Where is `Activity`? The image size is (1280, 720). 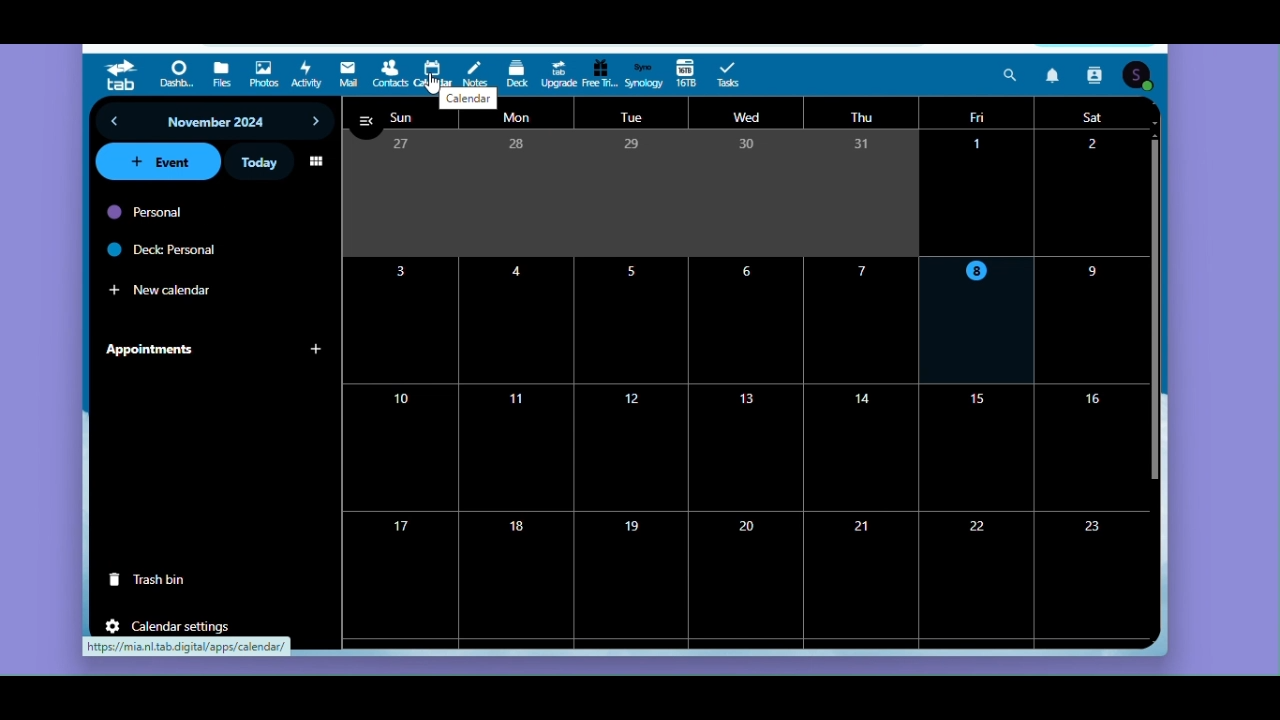 Activity is located at coordinates (307, 74).